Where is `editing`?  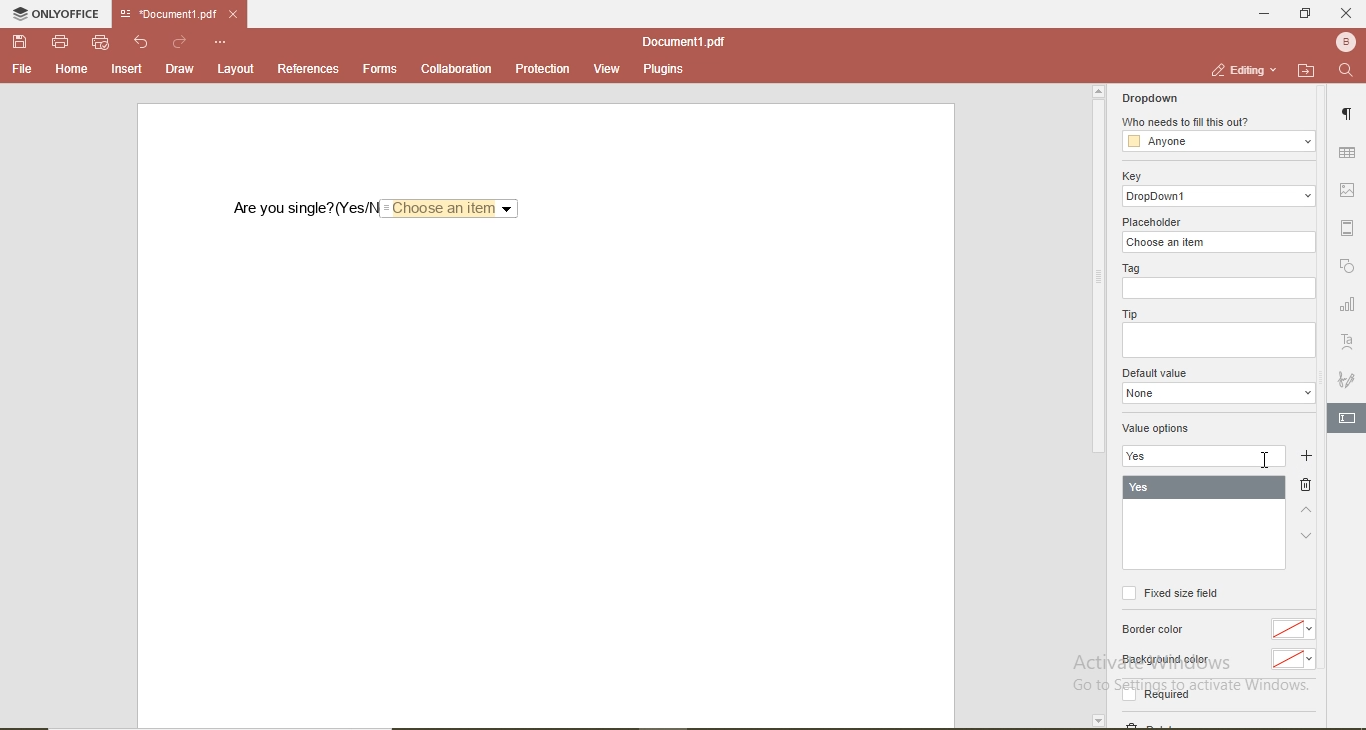 editing is located at coordinates (1246, 68).